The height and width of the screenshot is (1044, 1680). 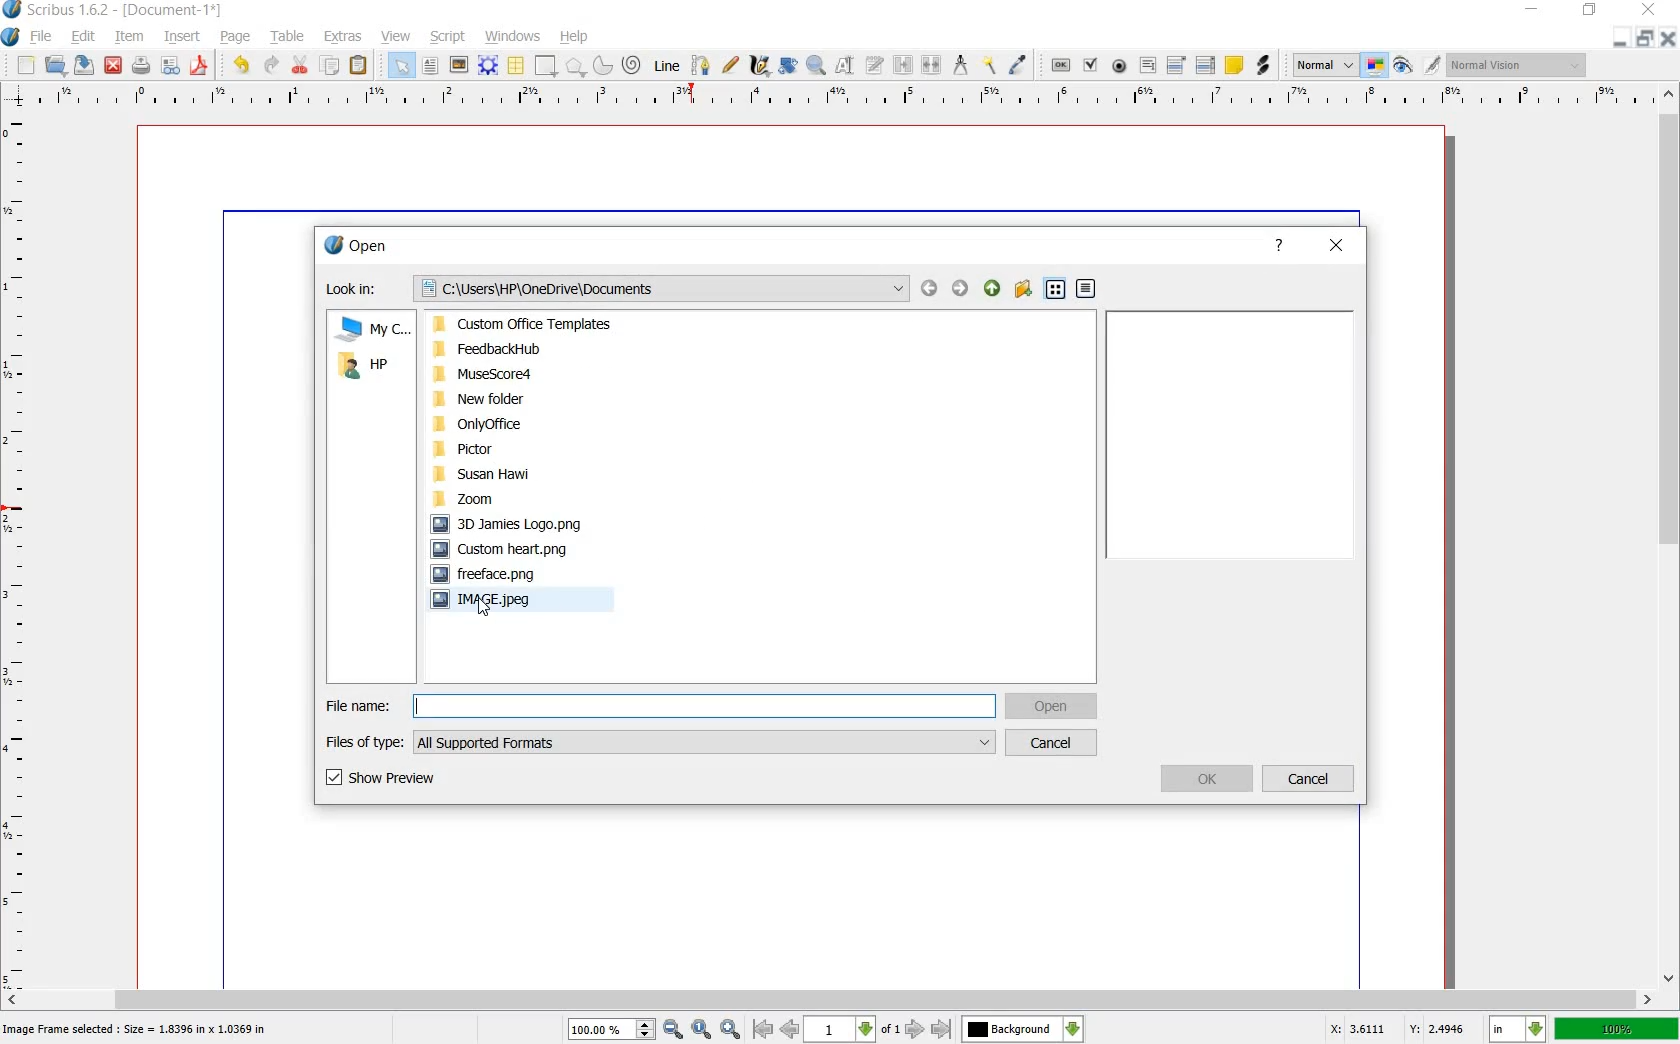 What do you see at coordinates (114, 64) in the screenshot?
I see `close` at bounding box center [114, 64].